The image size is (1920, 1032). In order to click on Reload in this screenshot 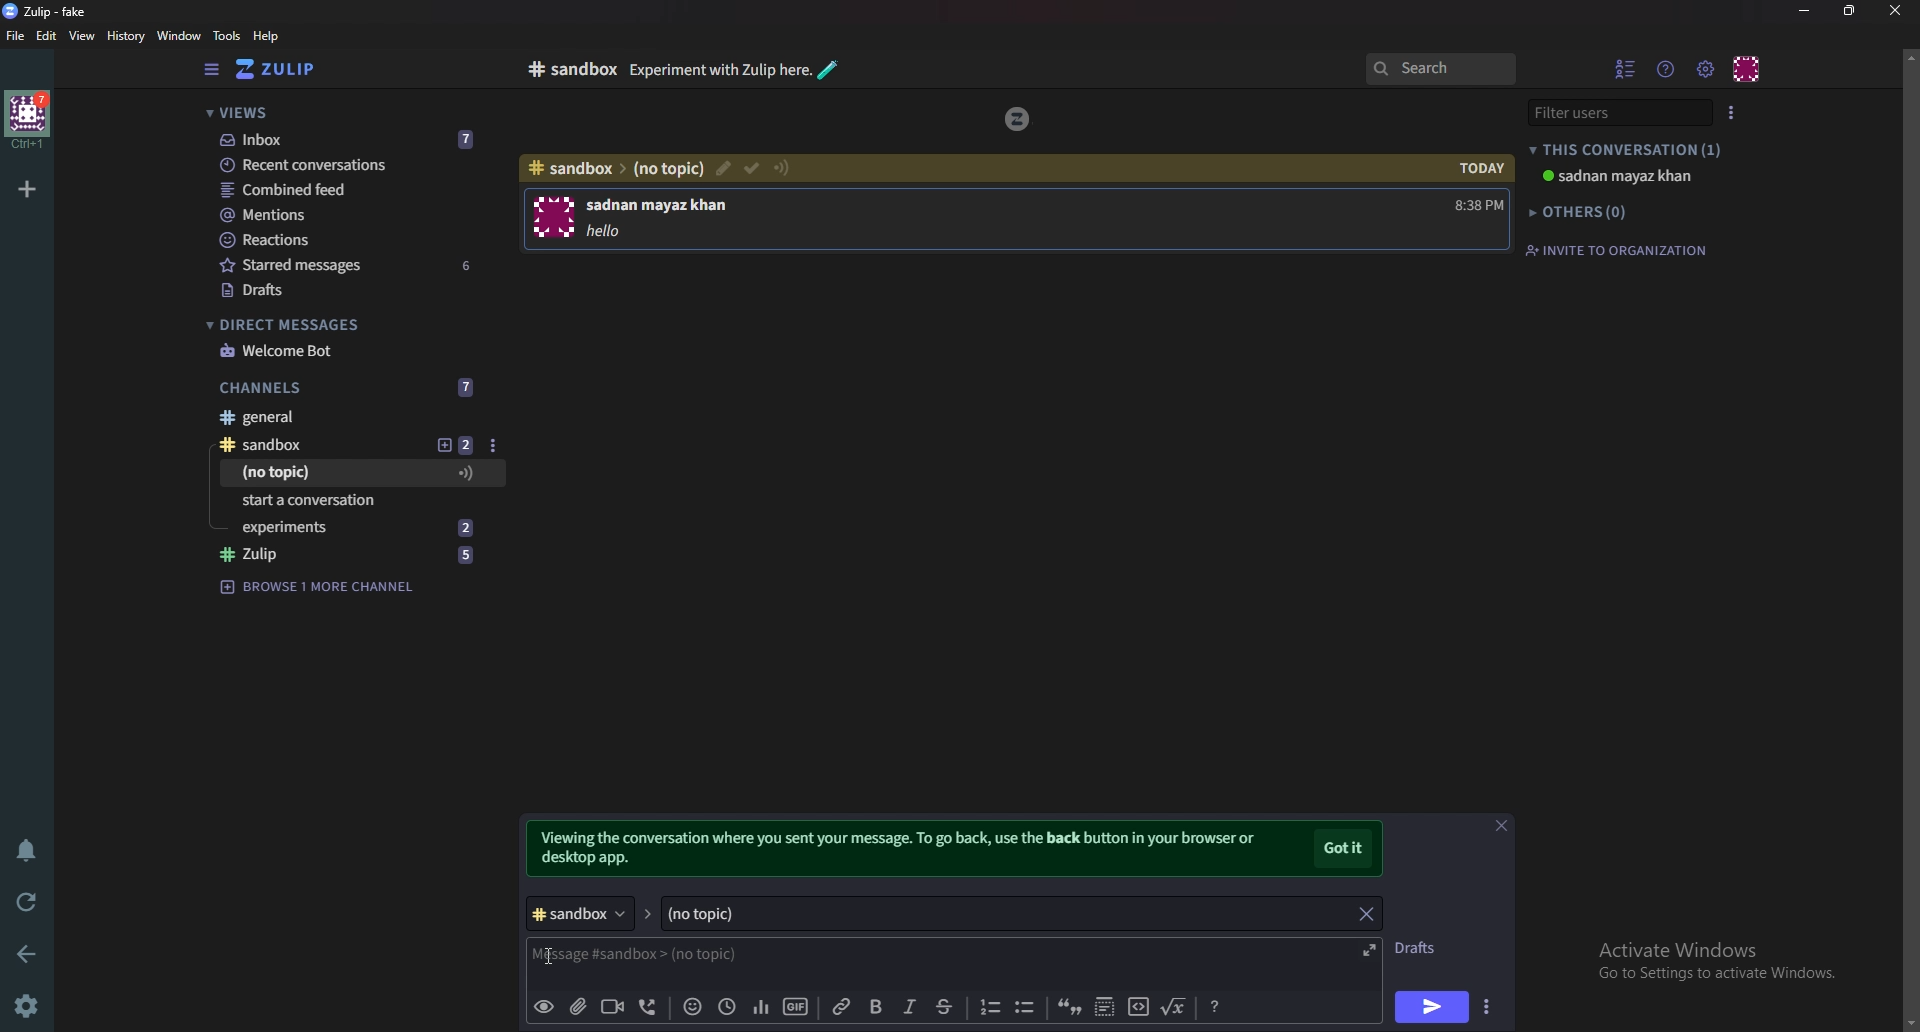, I will do `click(27, 903)`.